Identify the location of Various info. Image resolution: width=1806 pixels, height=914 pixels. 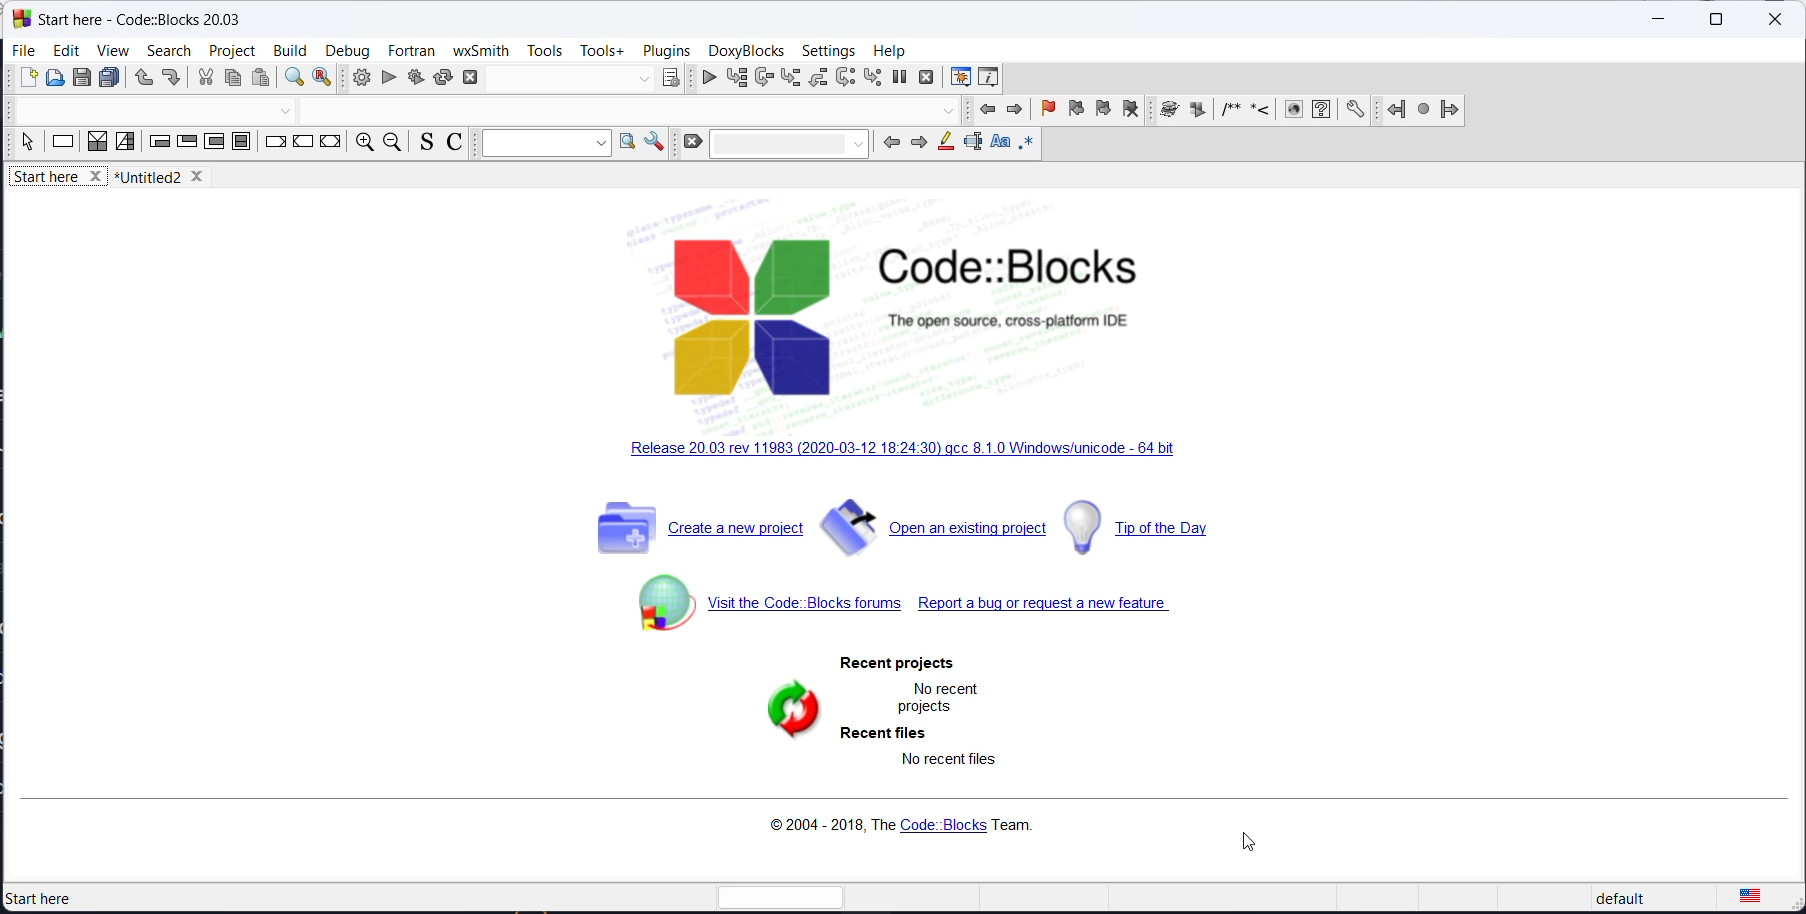
(992, 77).